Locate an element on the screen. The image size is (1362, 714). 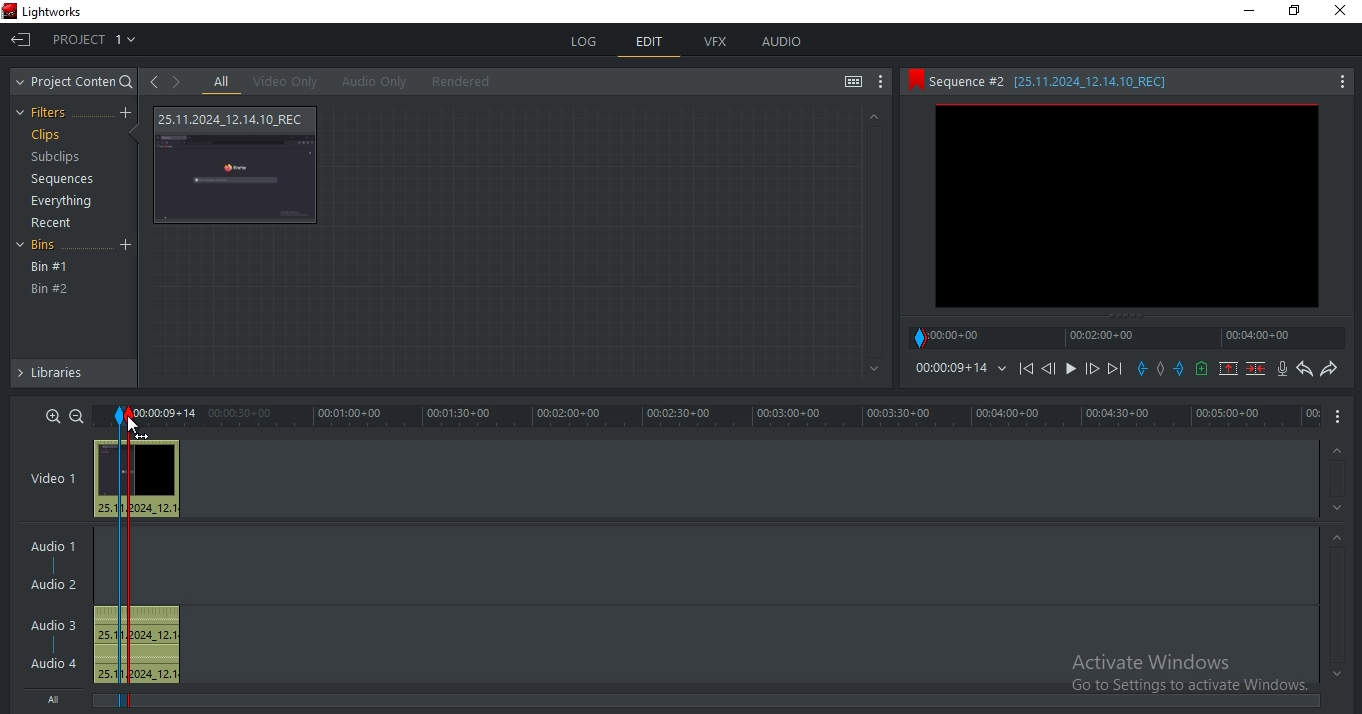
create a filter is located at coordinates (125, 113).